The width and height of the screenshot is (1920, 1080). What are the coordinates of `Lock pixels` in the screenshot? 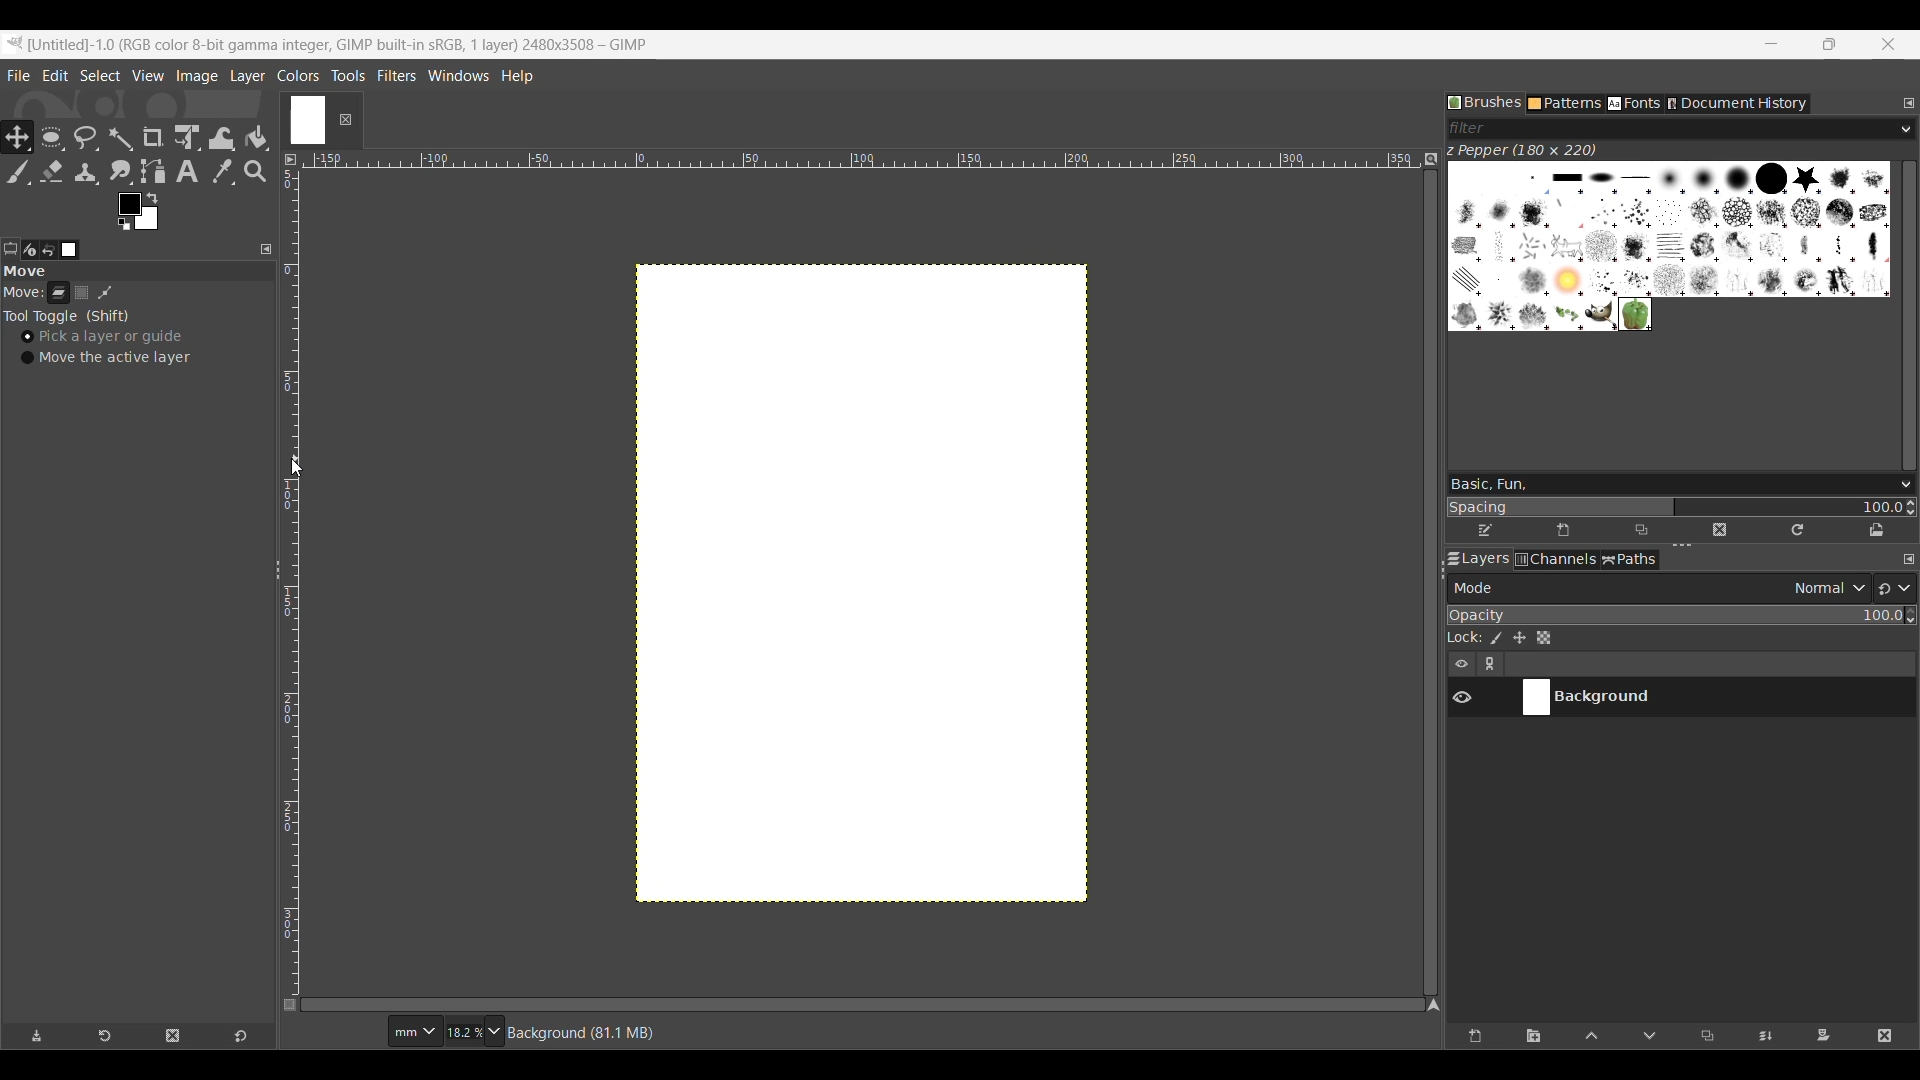 It's located at (1495, 638).